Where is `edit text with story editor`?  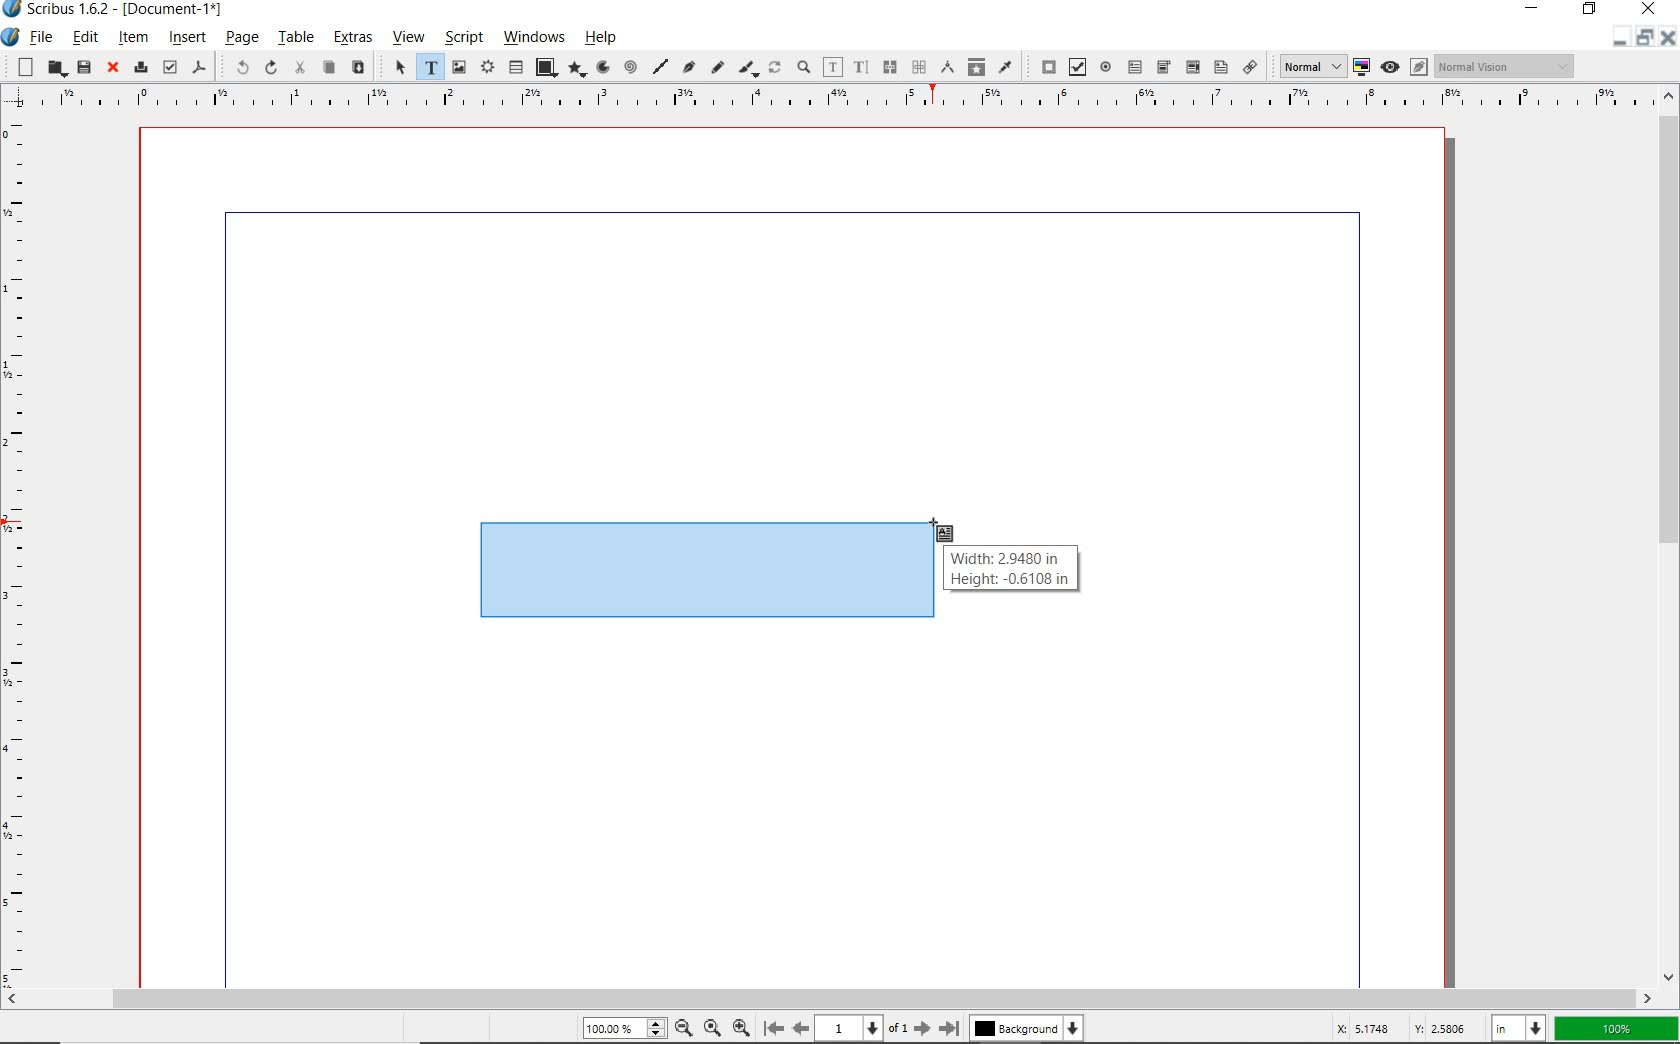 edit text with story editor is located at coordinates (860, 67).